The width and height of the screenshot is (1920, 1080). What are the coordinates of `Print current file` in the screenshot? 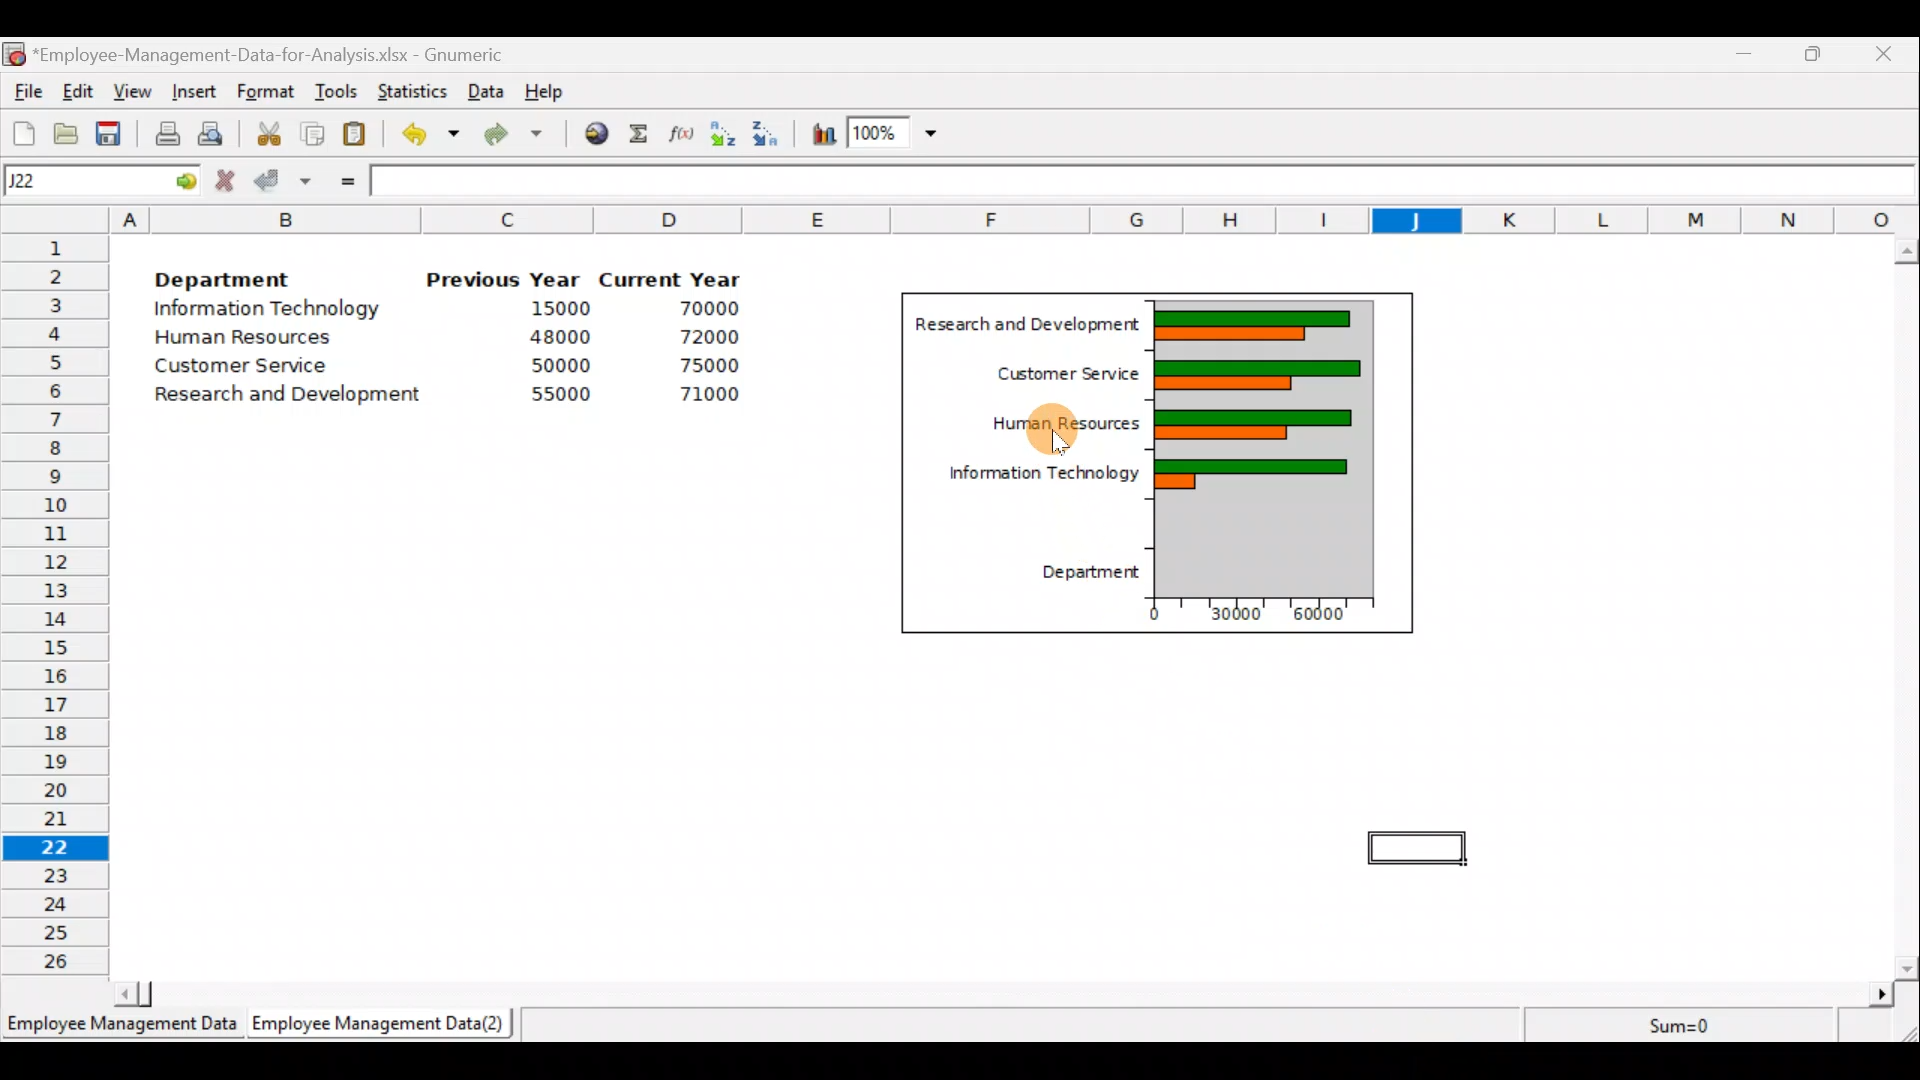 It's located at (164, 130).